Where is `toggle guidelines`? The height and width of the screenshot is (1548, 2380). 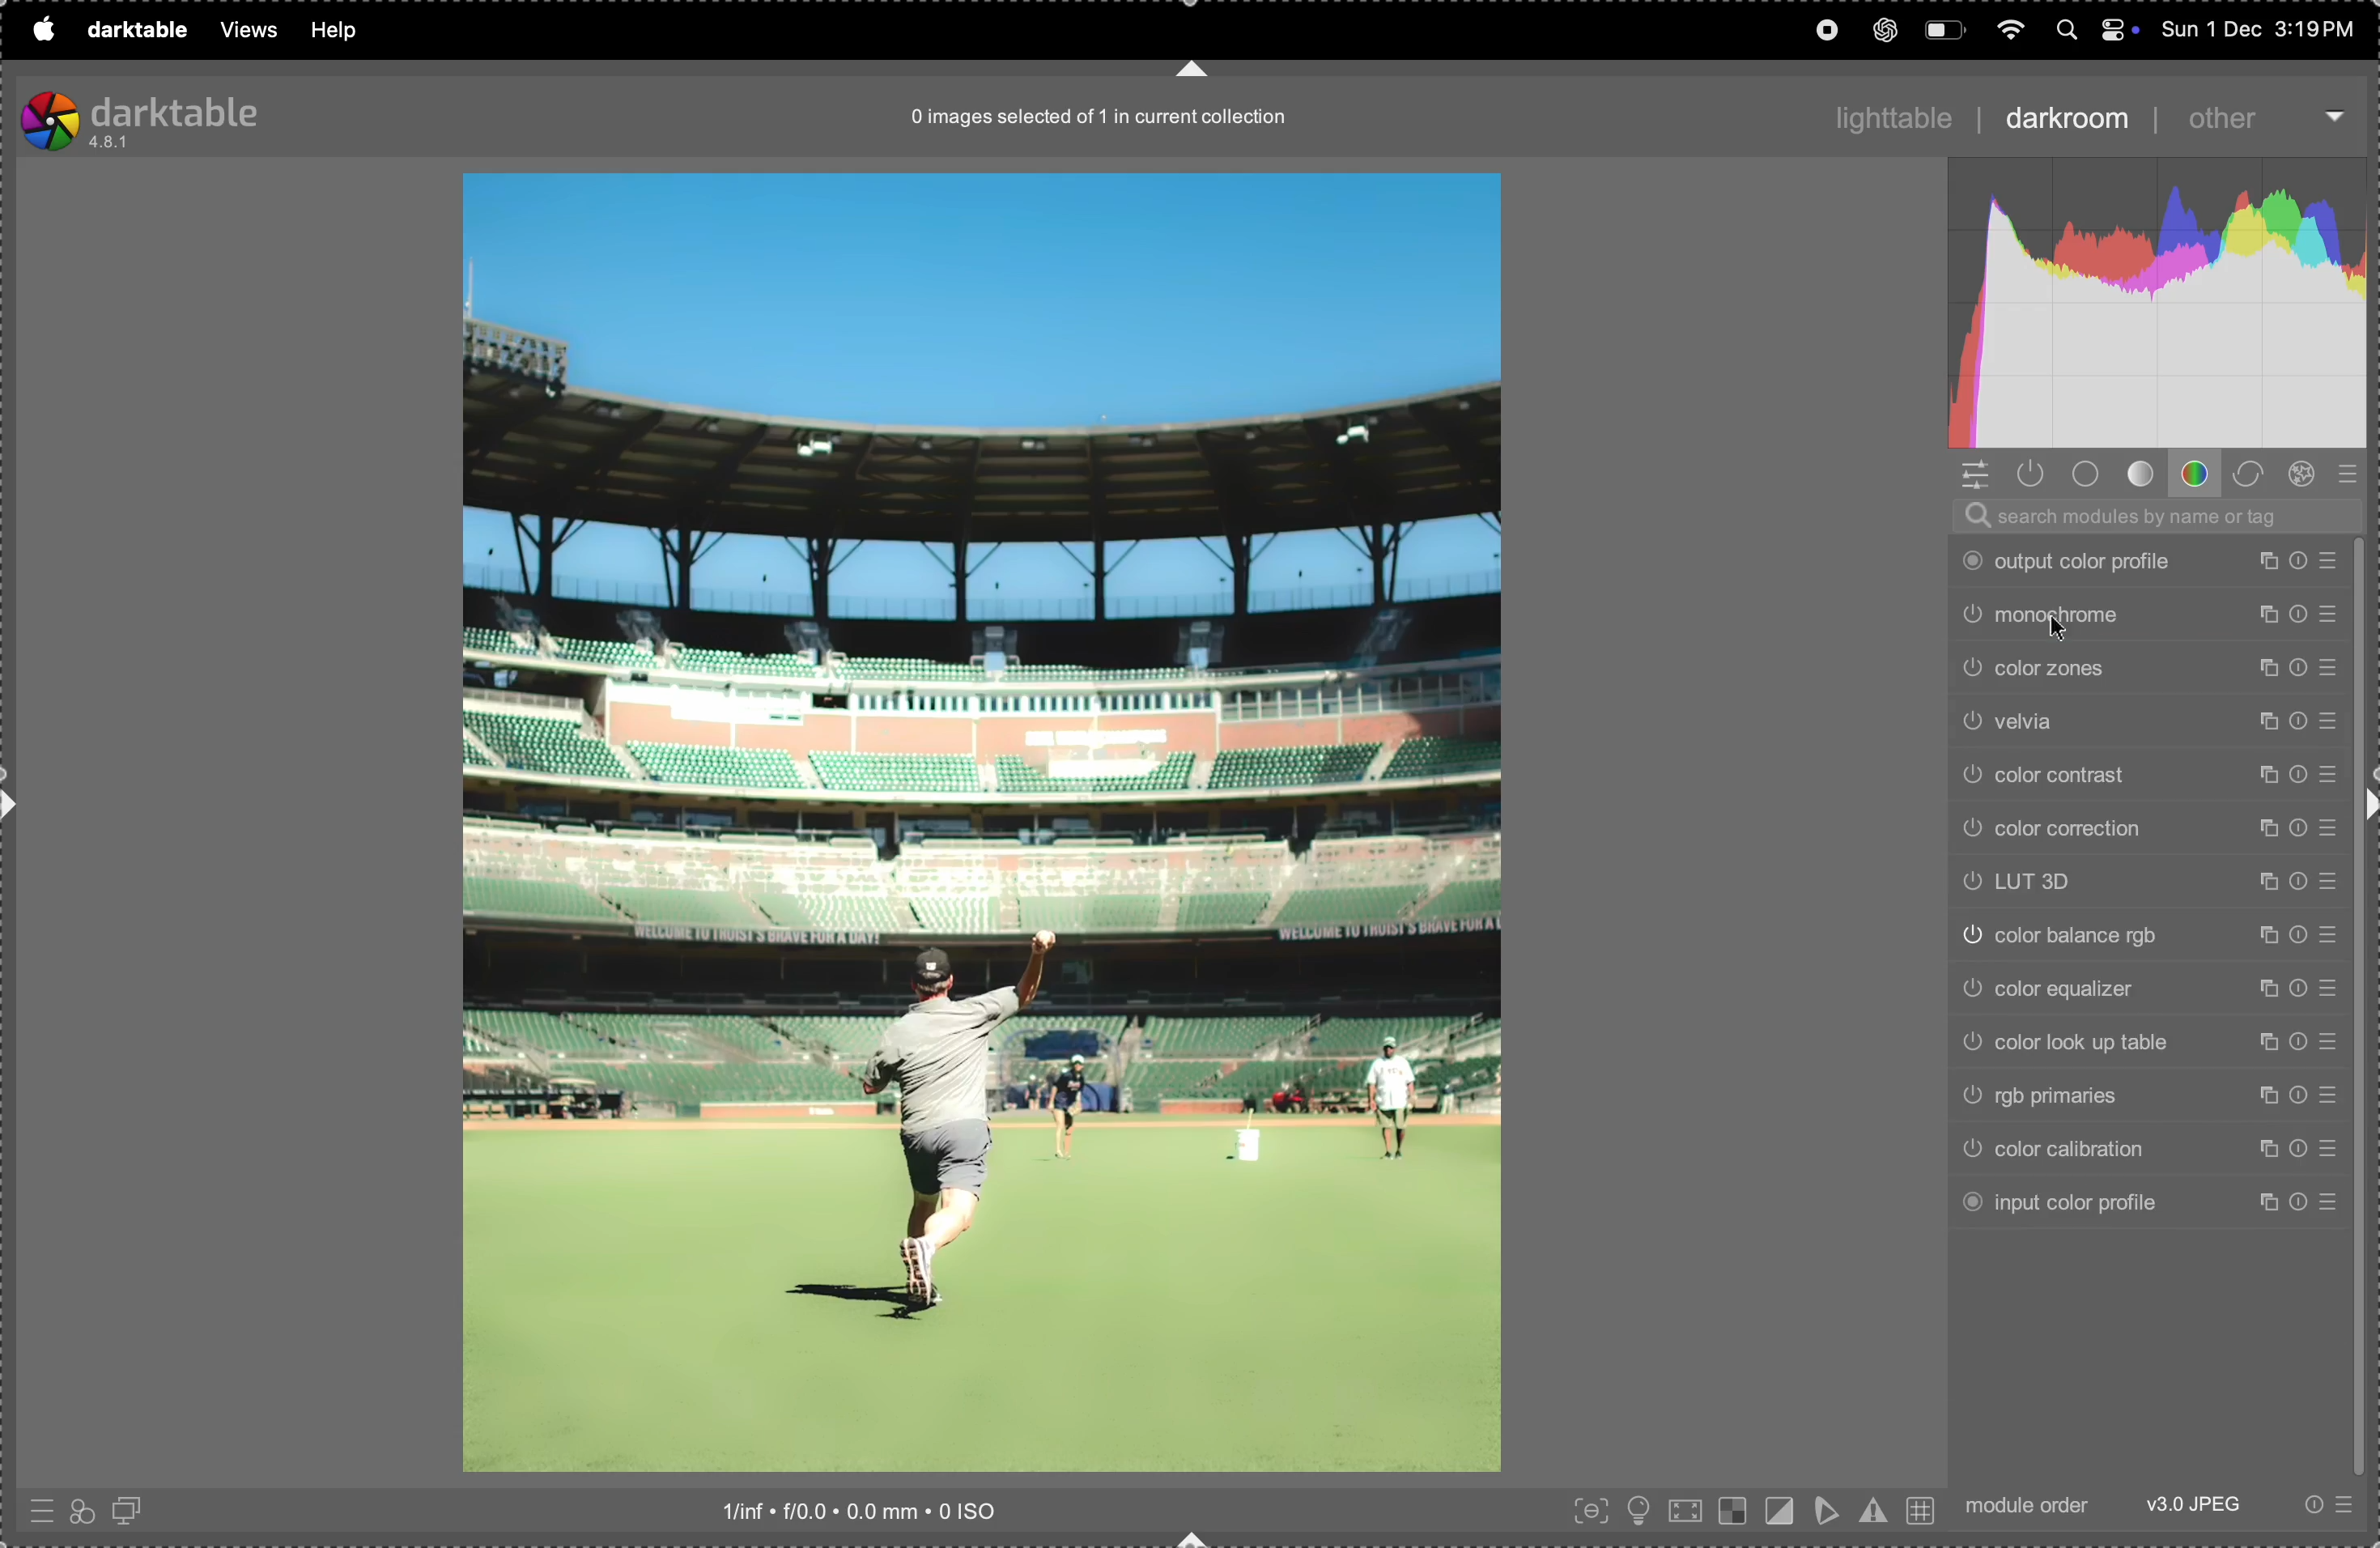 toggle guidelines is located at coordinates (1921, 1512).